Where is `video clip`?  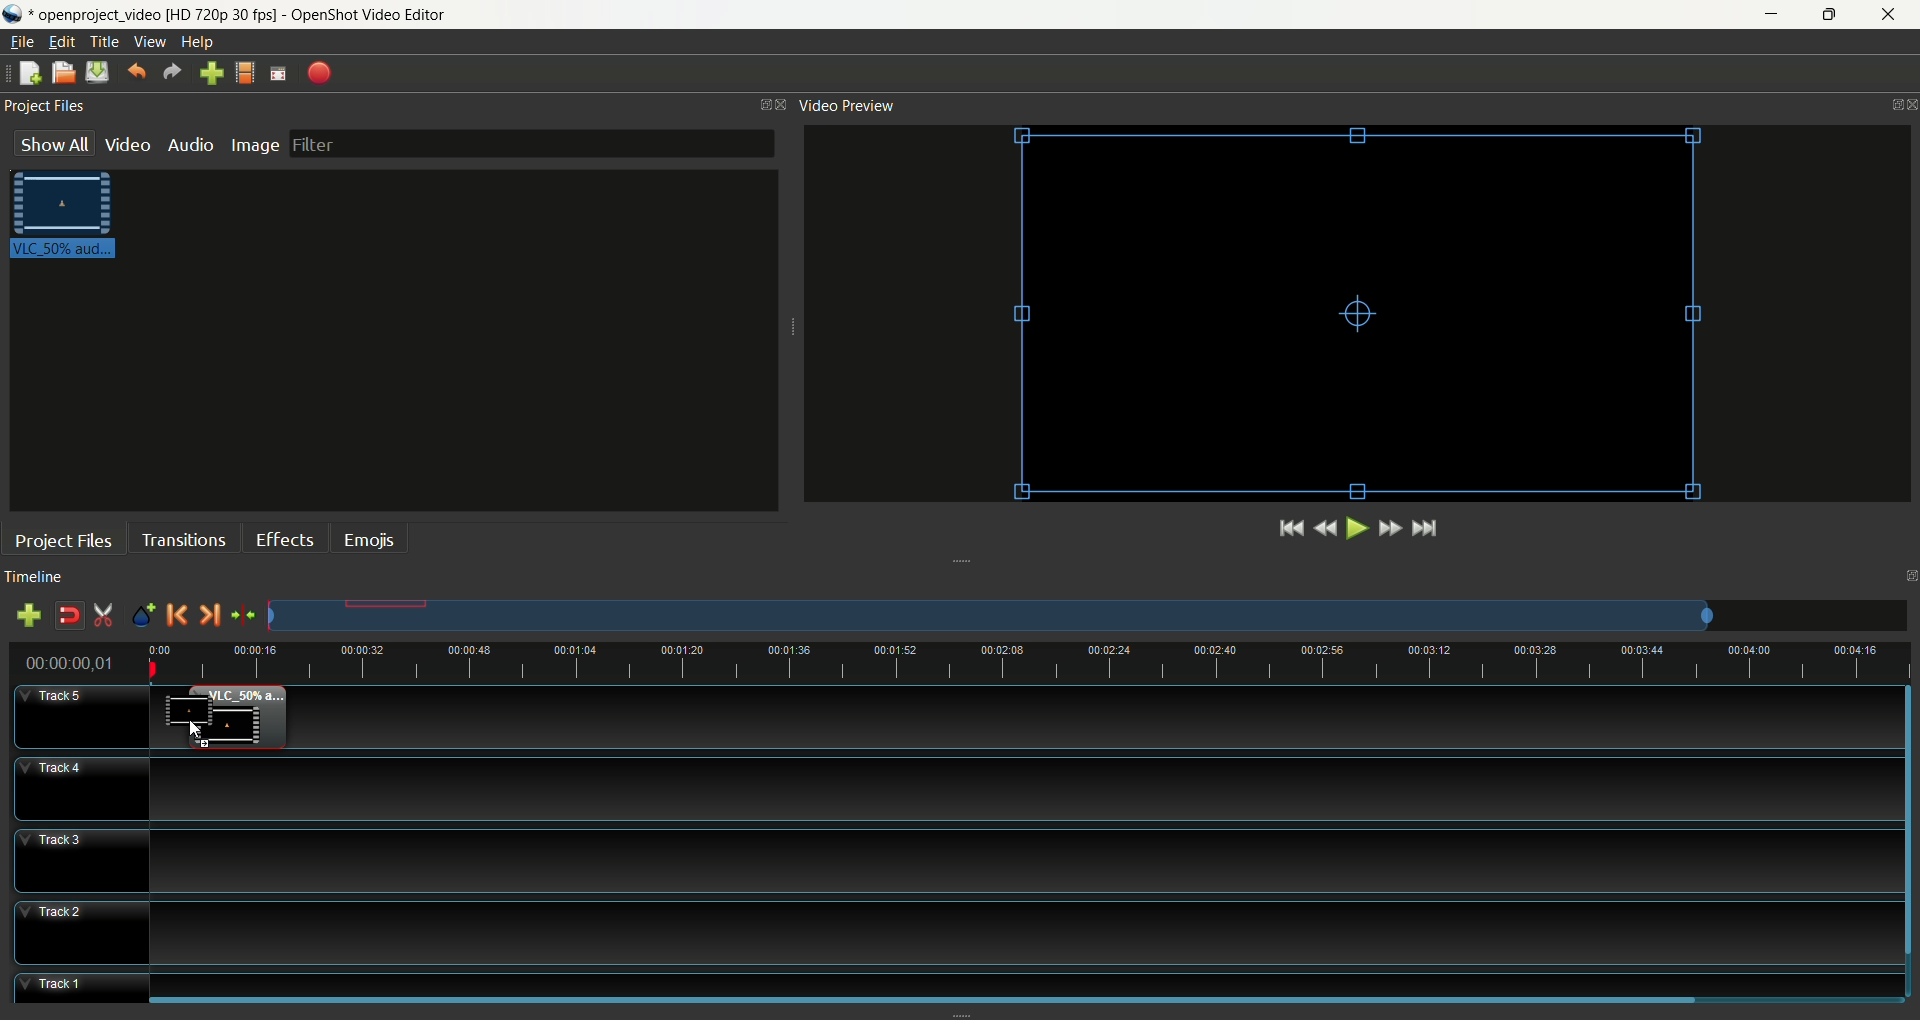 video clip is located at coordinates (183, 707).